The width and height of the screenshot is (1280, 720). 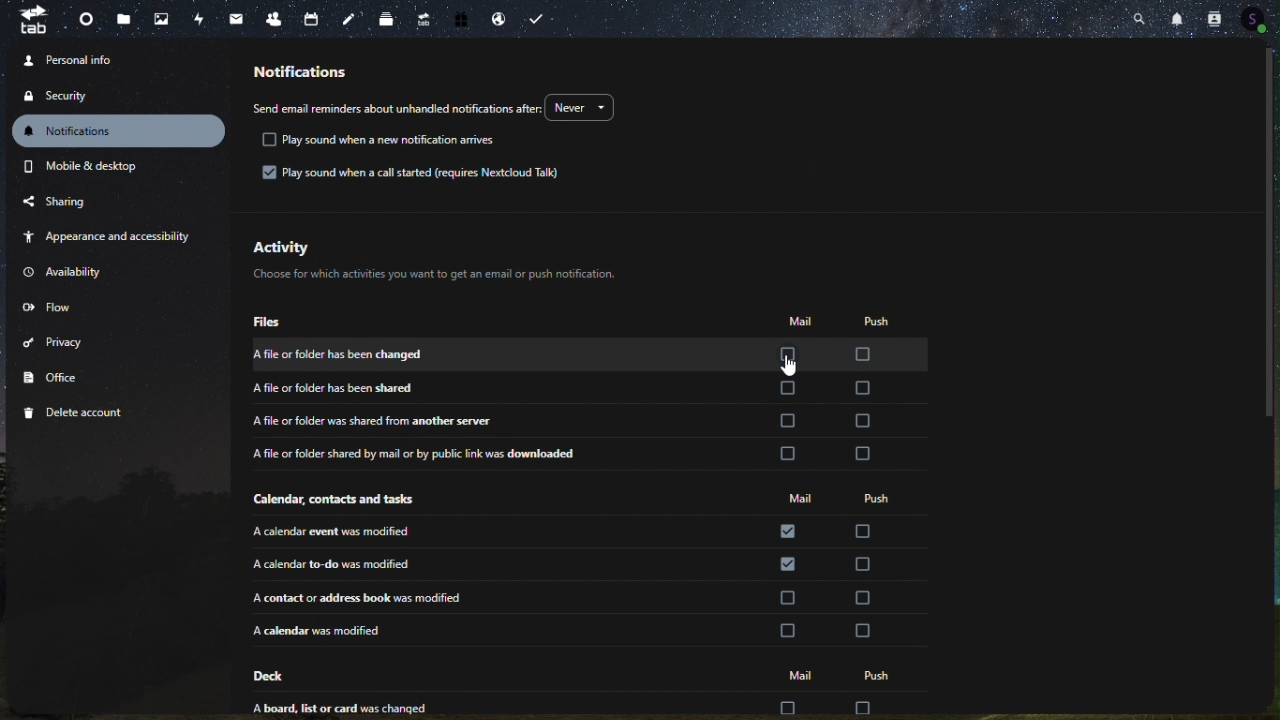 I want to click on calendar, contact and other, so click(x=342, y=497).